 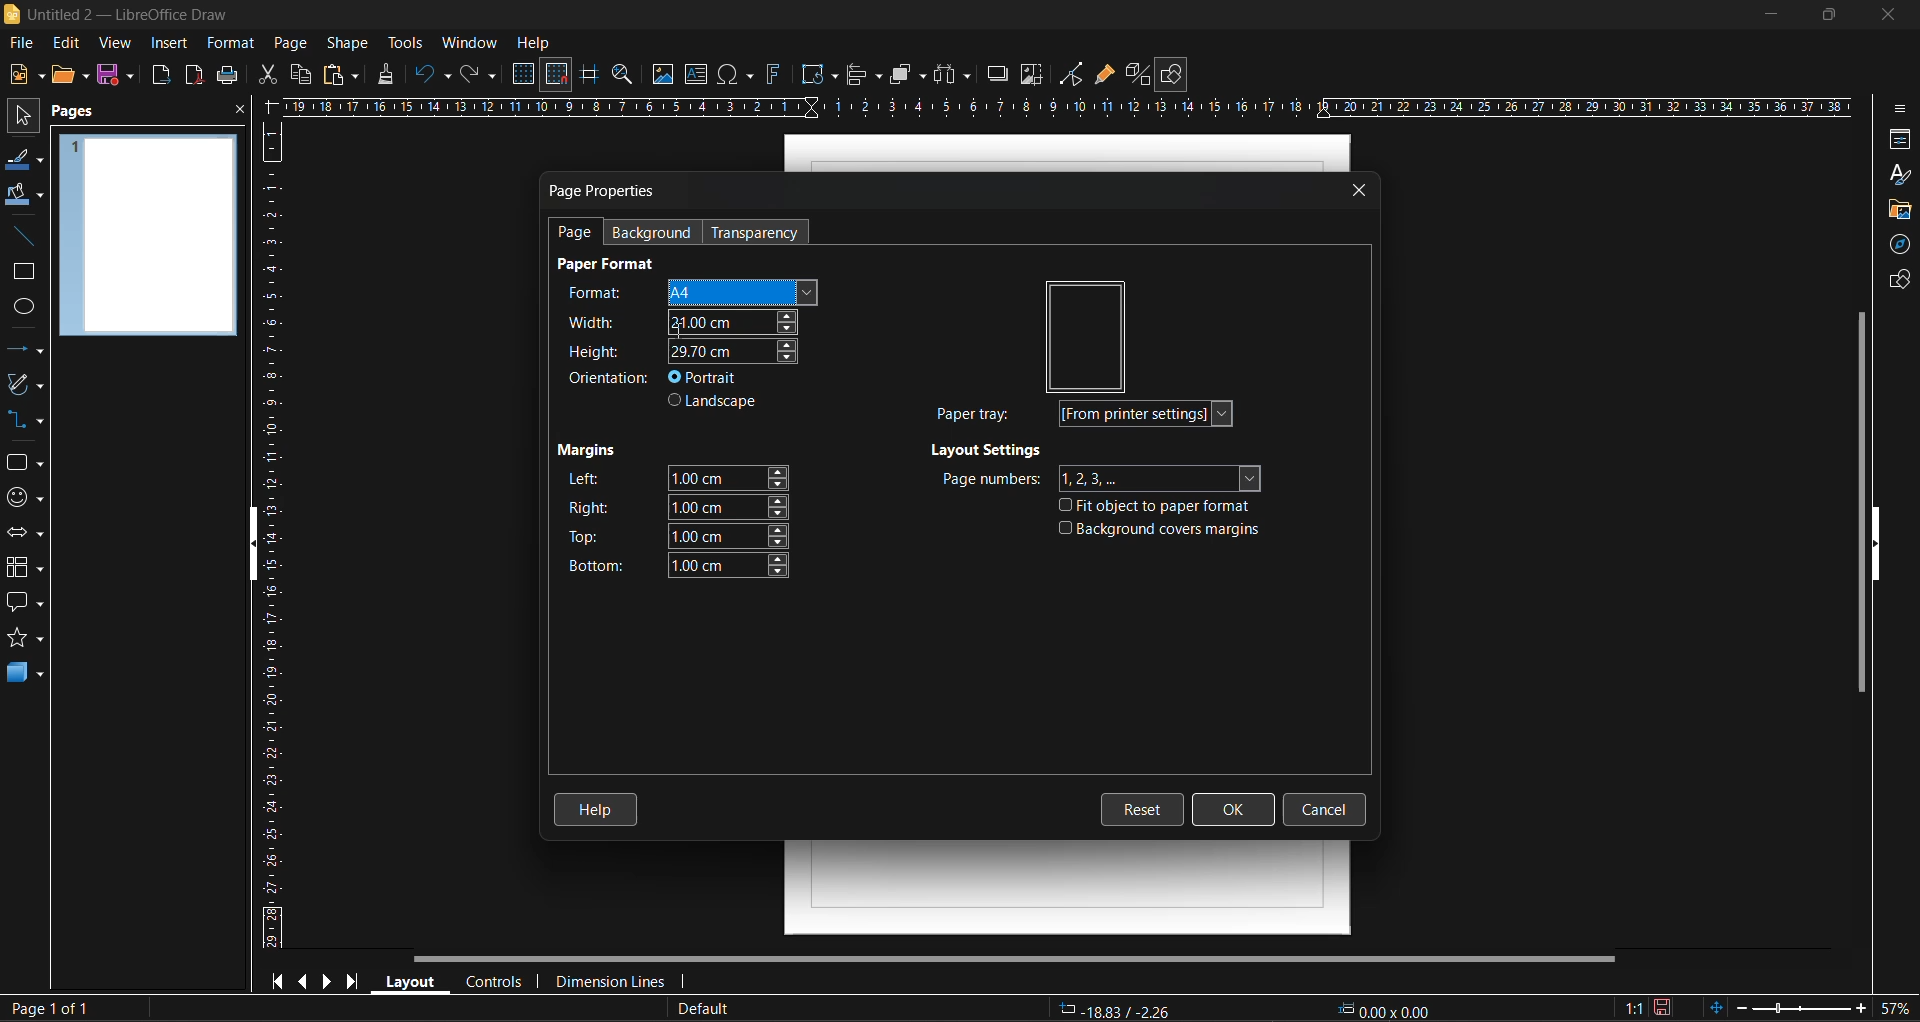 I want to click on fit object to paper format, so click(x=1162, y=509).